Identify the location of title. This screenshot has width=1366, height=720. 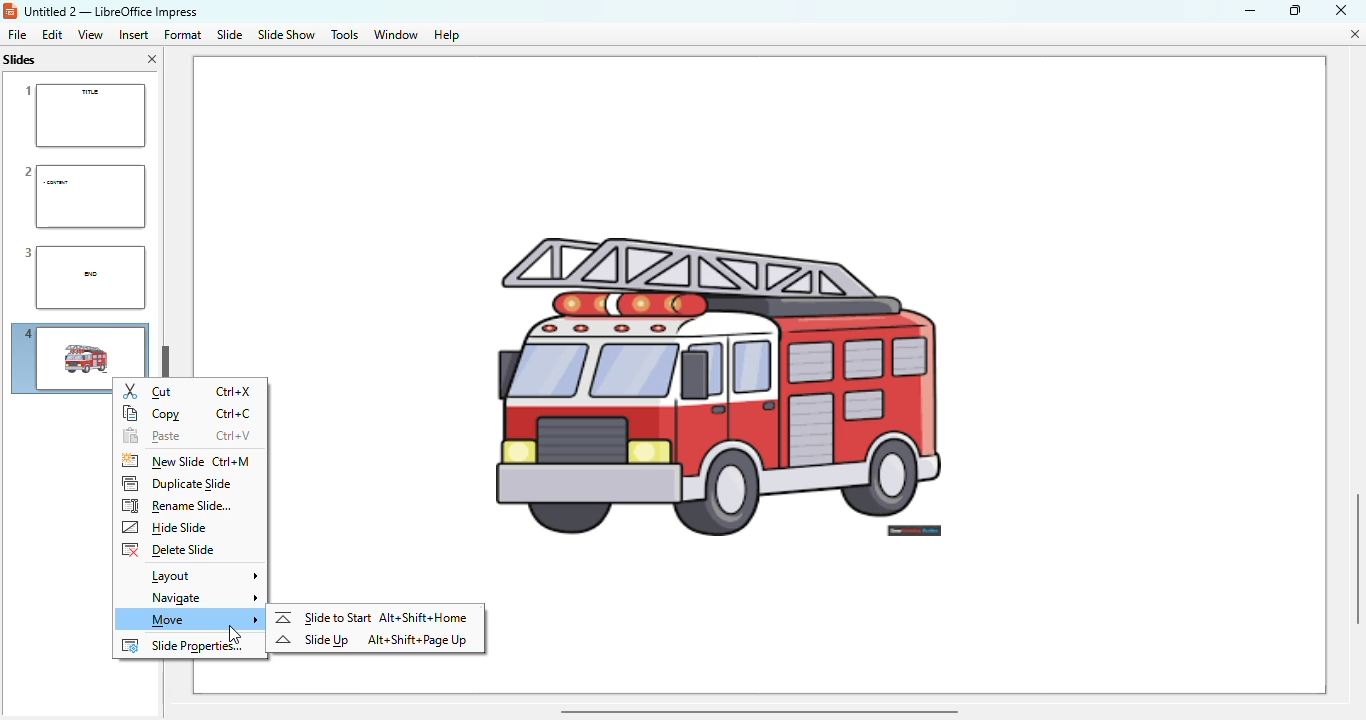
(110, 12).